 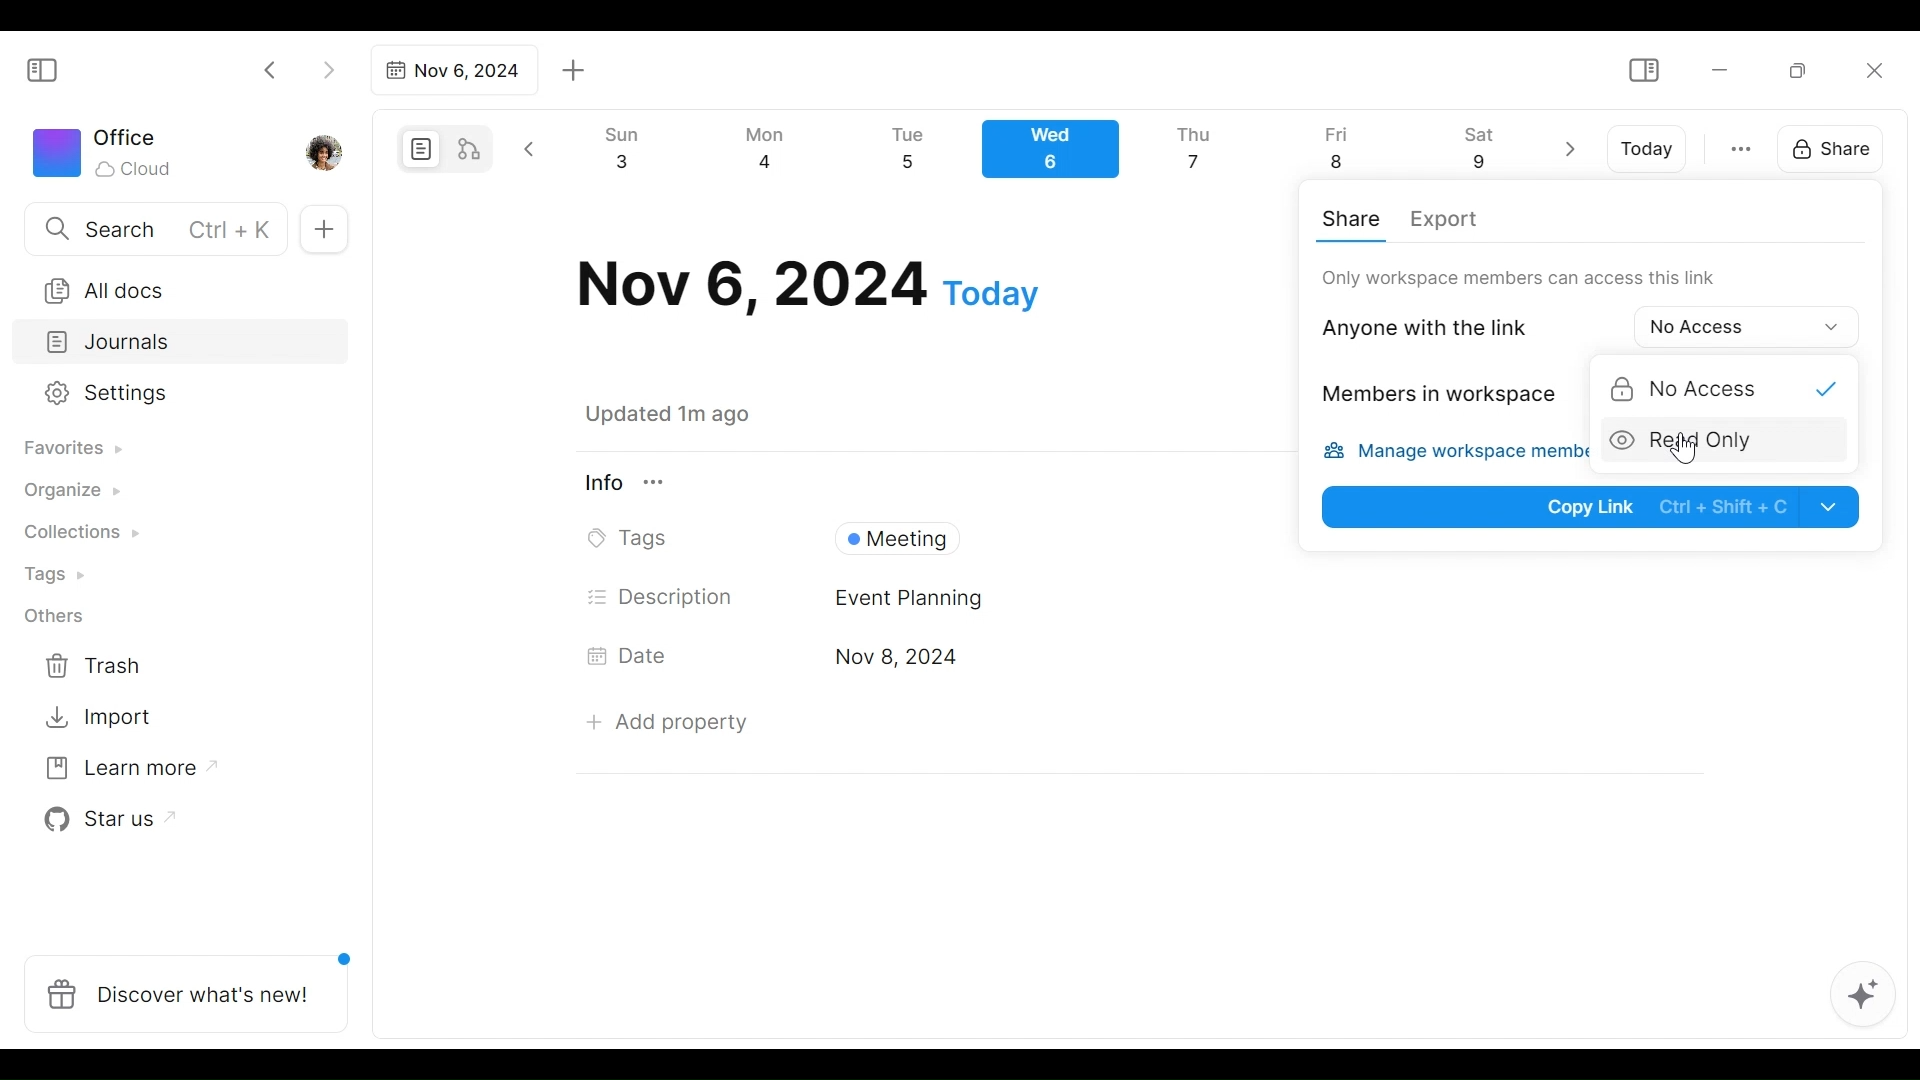 What do you see at coordinates (923, 482) in the screenshot?
I see `View Information` at bounding box center [923, 482].